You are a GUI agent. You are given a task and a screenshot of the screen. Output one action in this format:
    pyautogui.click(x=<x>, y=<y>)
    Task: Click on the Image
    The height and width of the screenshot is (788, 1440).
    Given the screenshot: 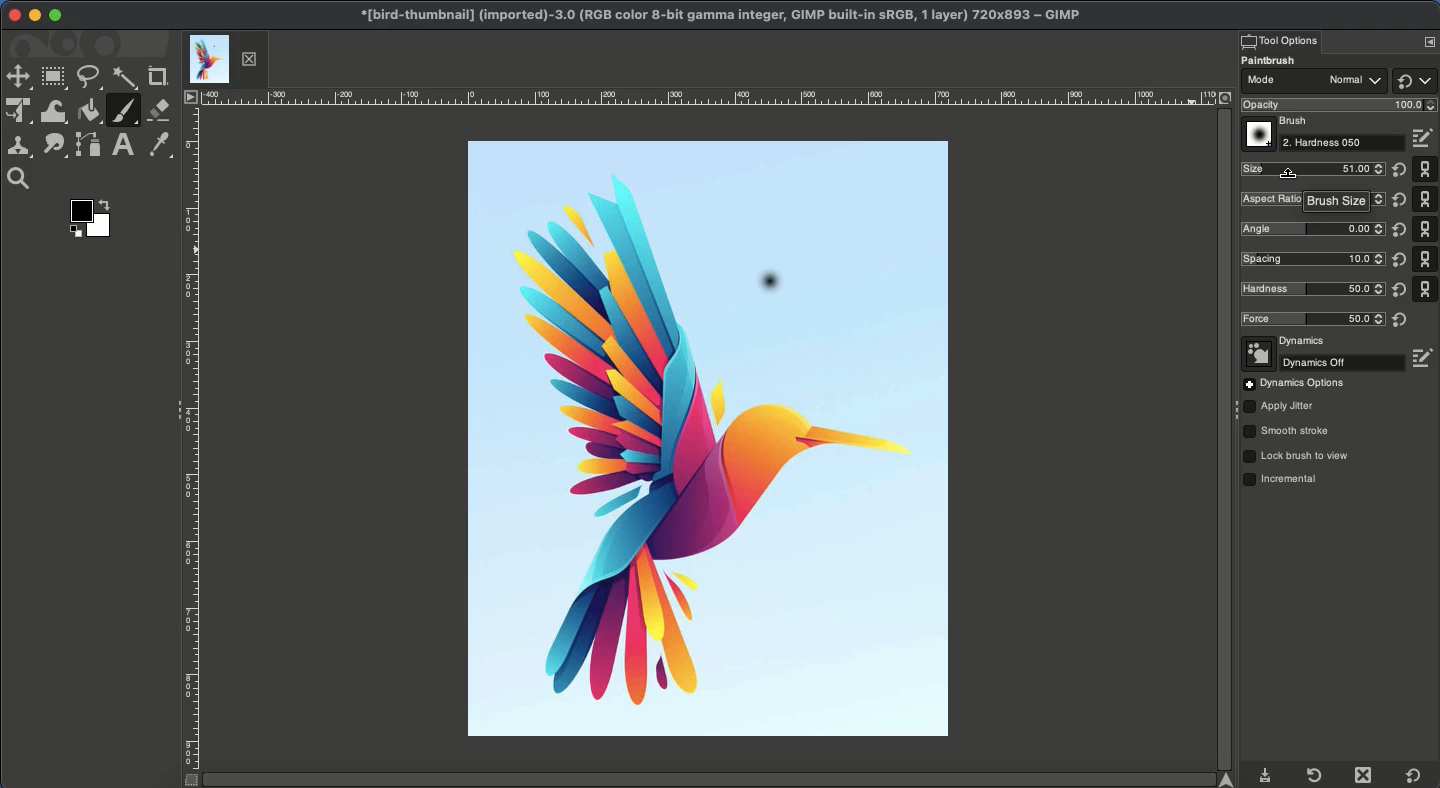 What is the action you would take?
    pyautogui.click(x=712, y=524)
    